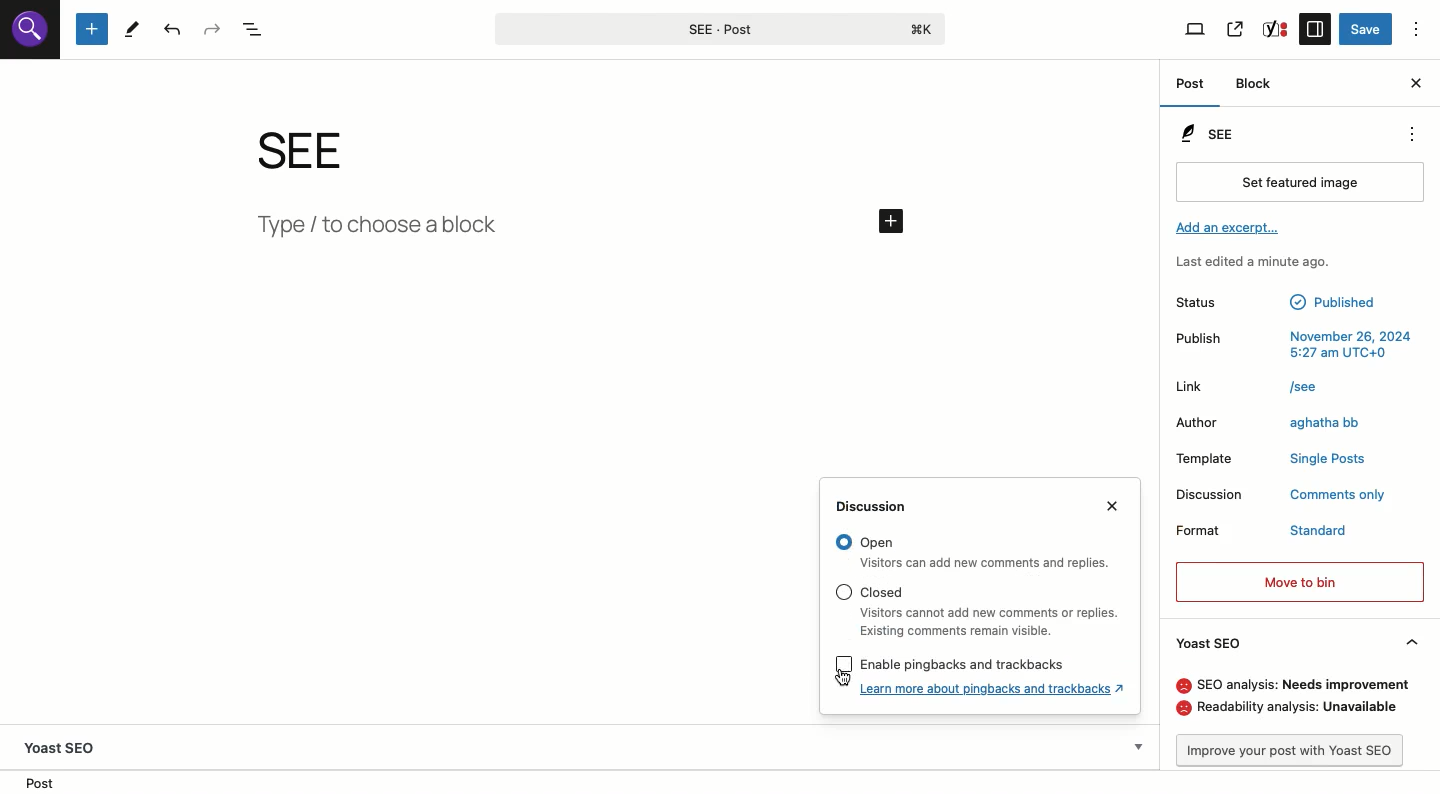 This screenshot has width=1440, height=794. Describe the element at coordinates (1297, 750) in the screenshot. I see `Improve post with Yoast` at that location.